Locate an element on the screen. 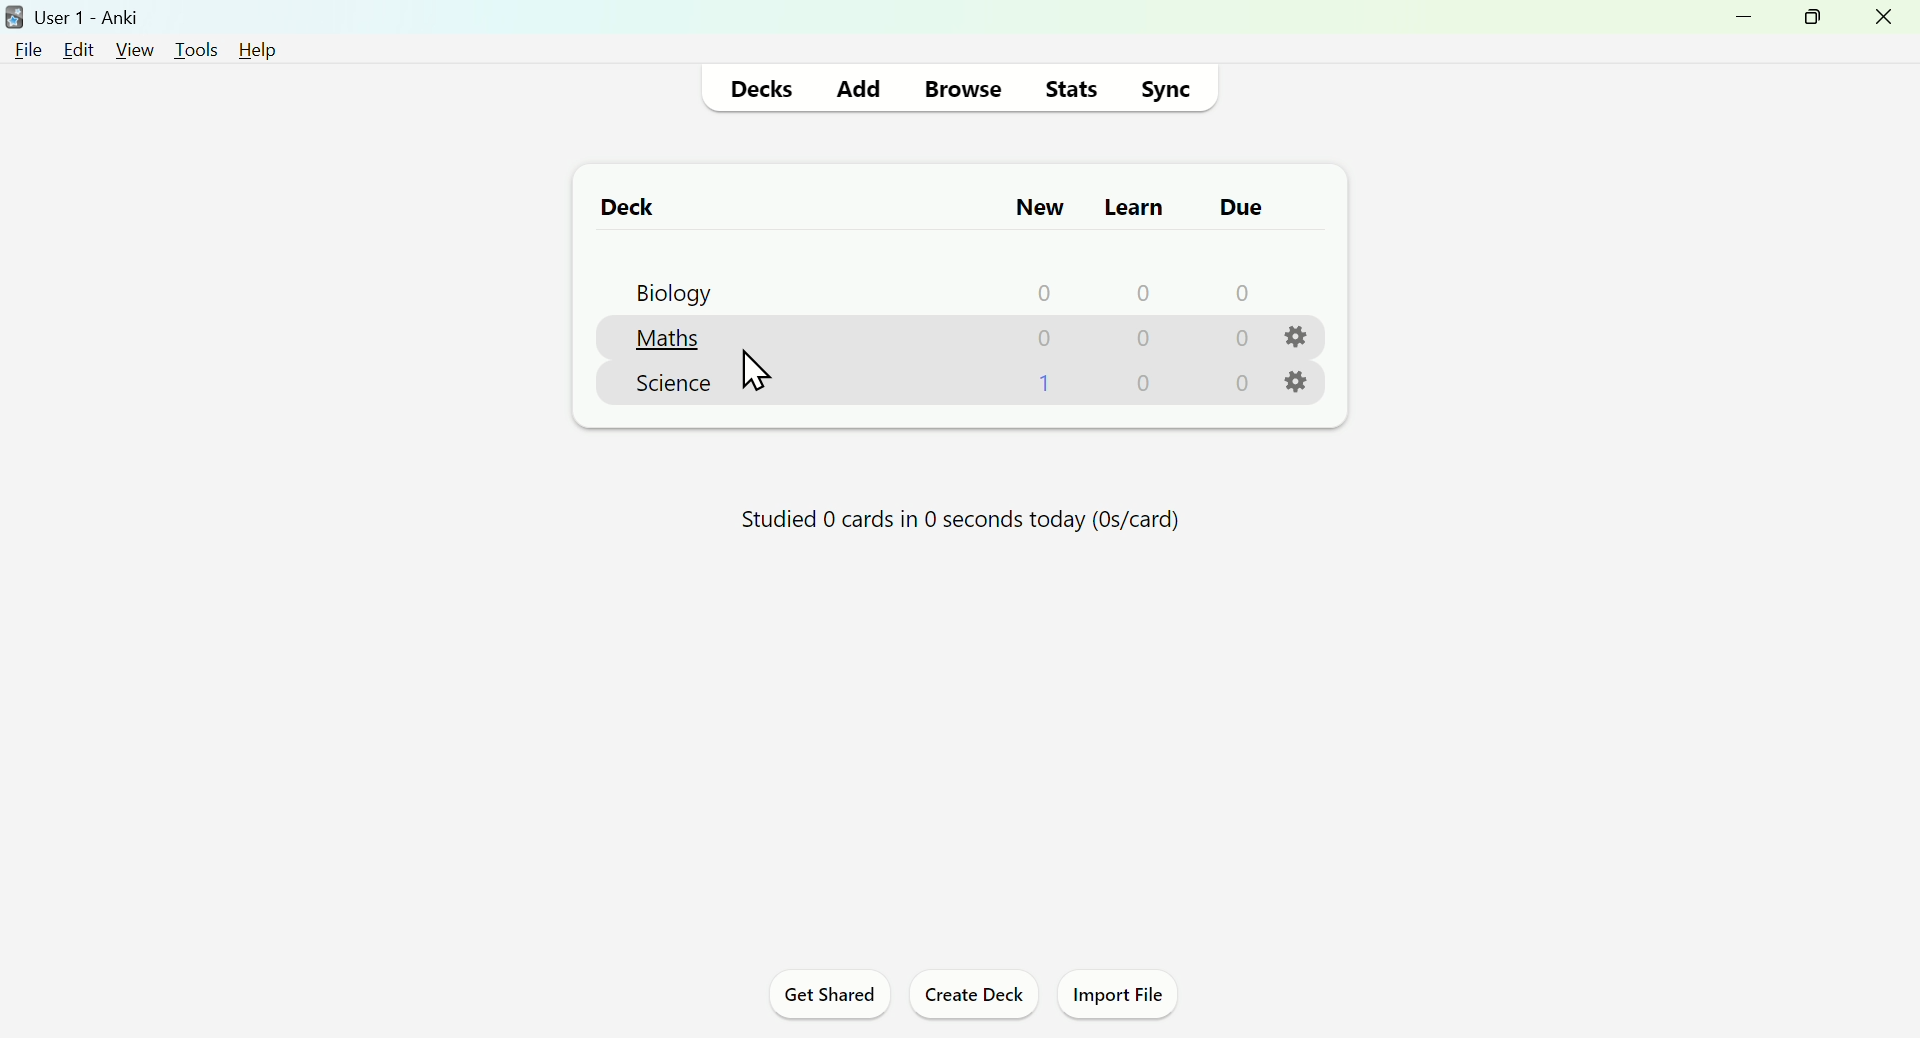 The height and width of the screenshot is (1038, 1920). Maths is located at coordinates (672, 337).